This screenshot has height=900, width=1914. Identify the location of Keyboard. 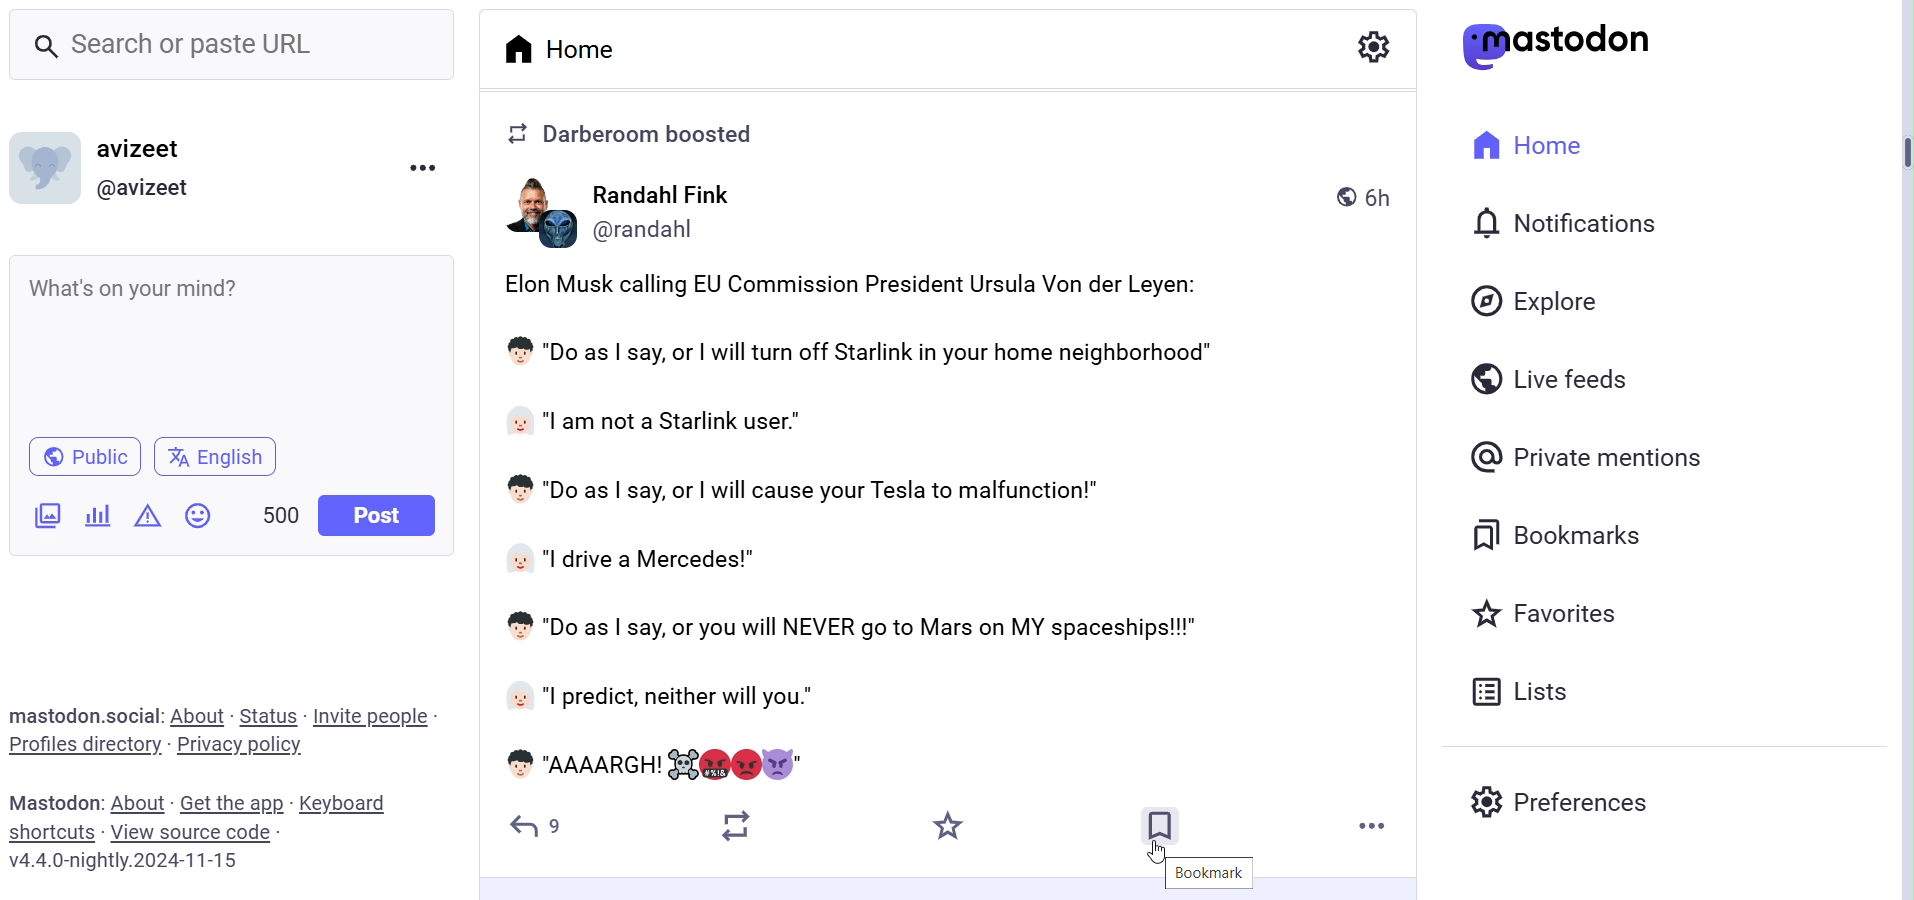
(345, 803).